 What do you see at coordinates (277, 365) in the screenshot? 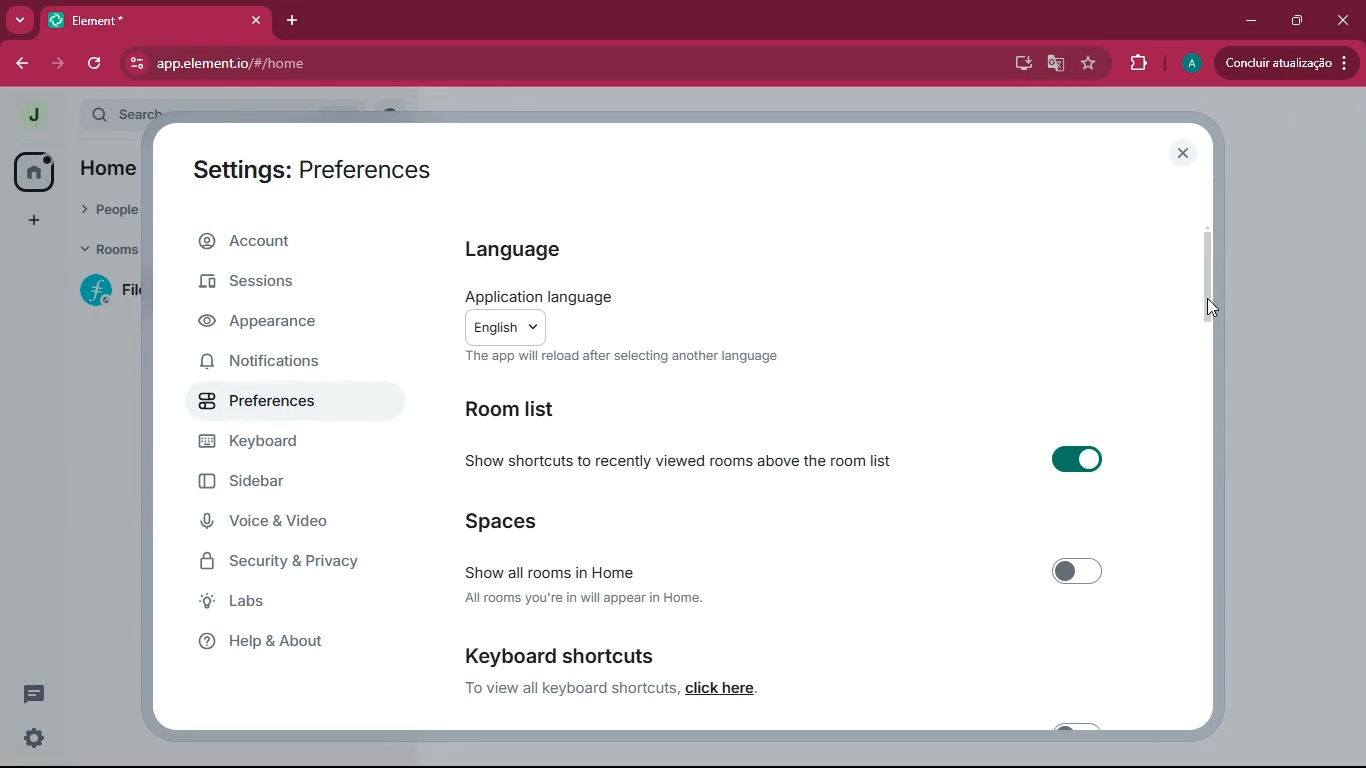
I see `notifications` at bounding box center [277, 365].